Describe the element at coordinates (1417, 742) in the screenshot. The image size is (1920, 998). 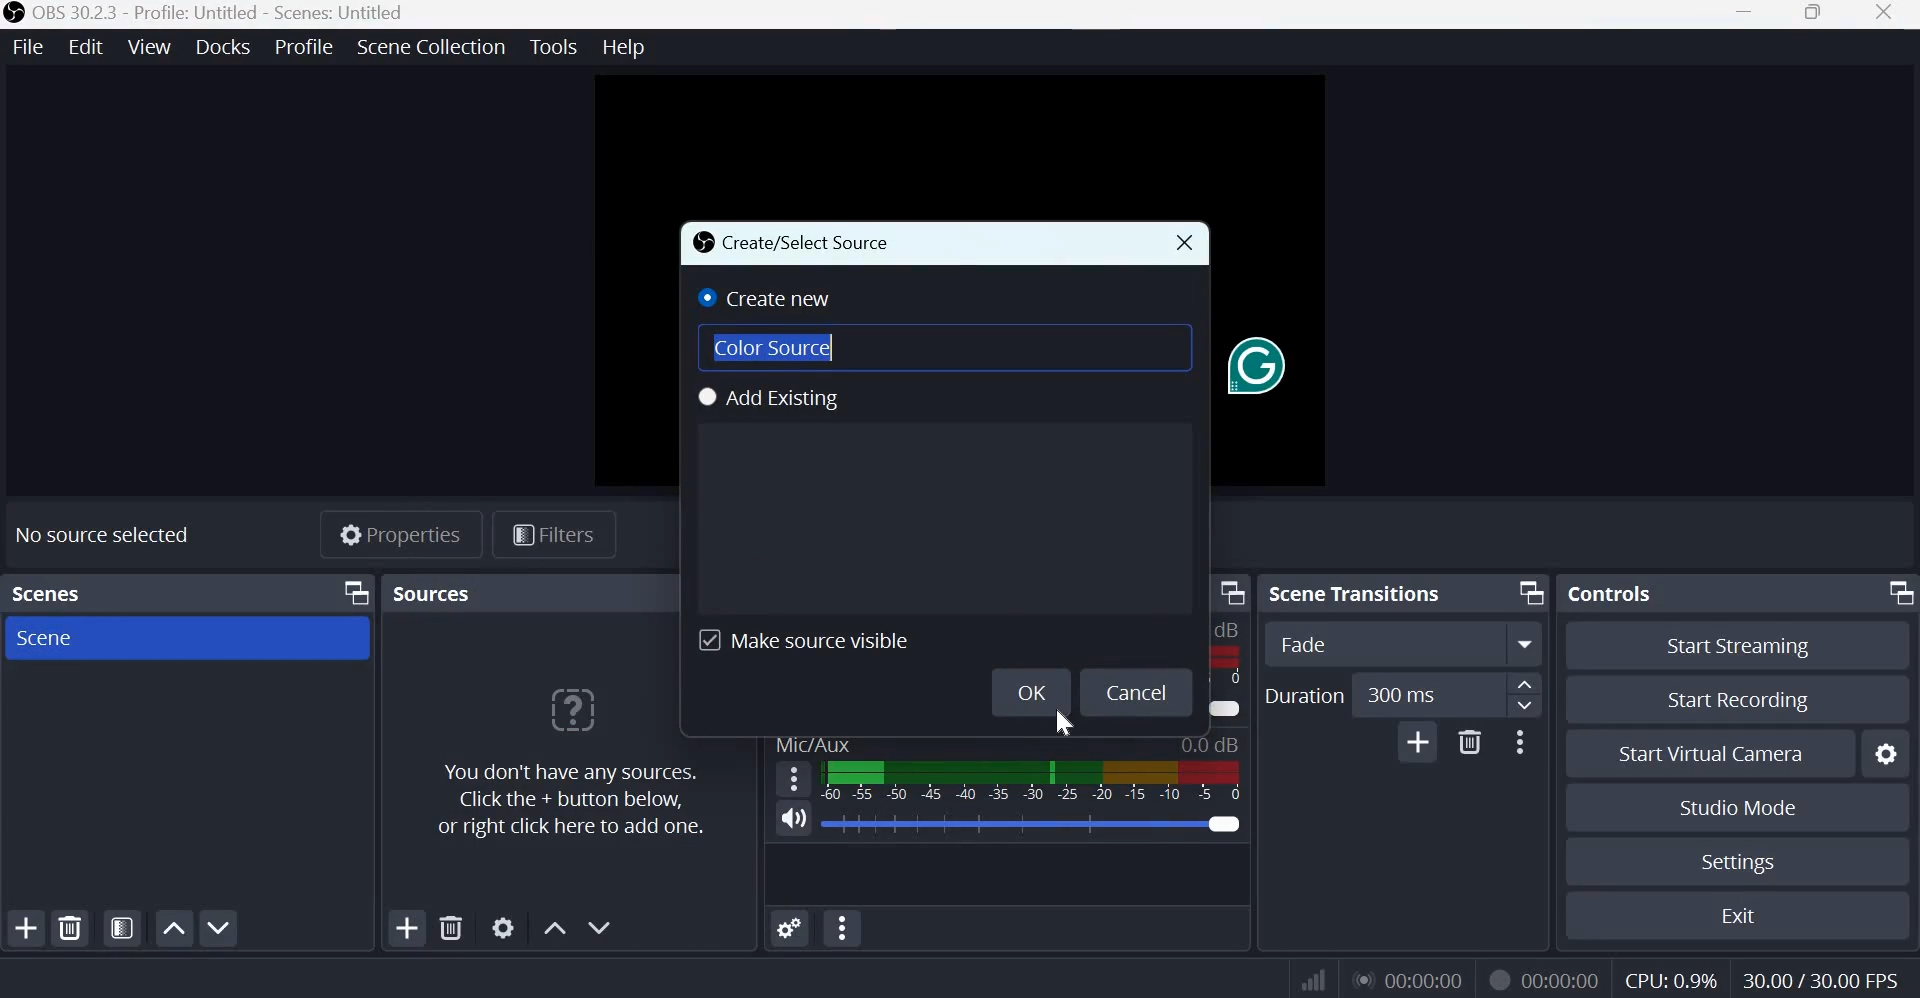
I see `Add Transition` at that location.